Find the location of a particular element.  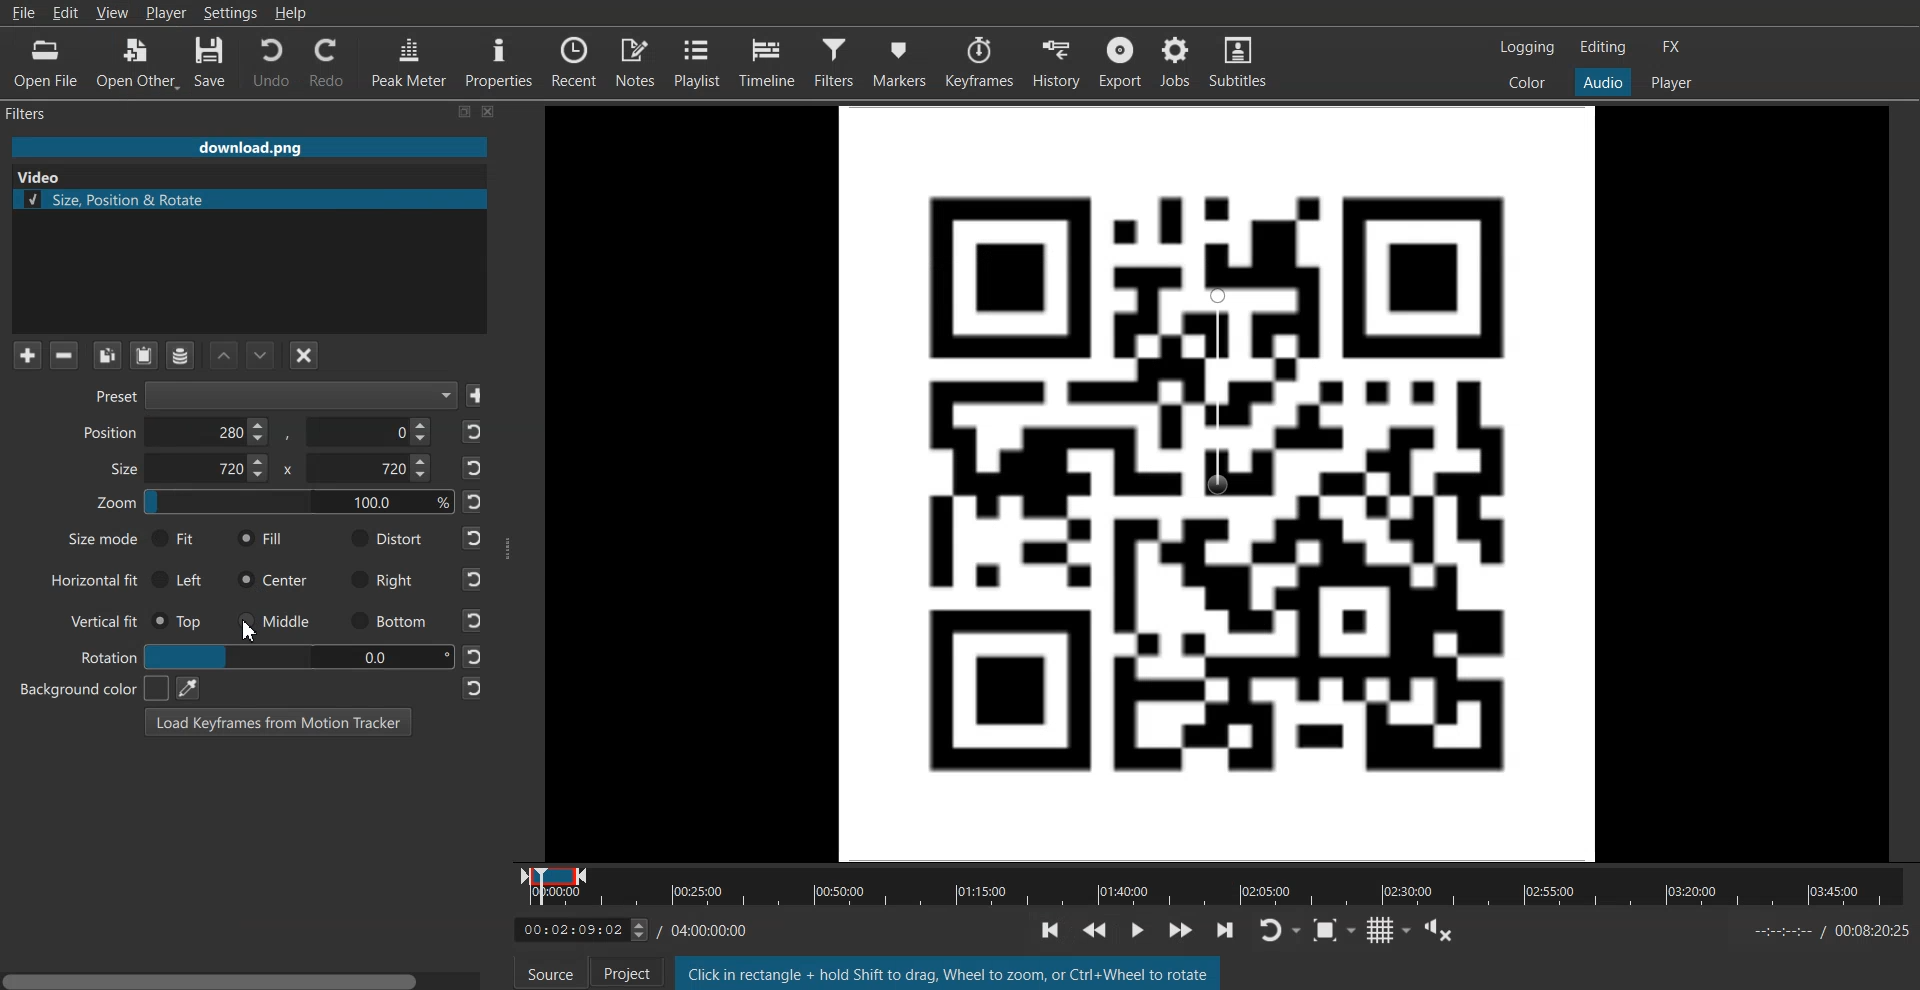

Peak Meter is located at coordinates (407, 63).